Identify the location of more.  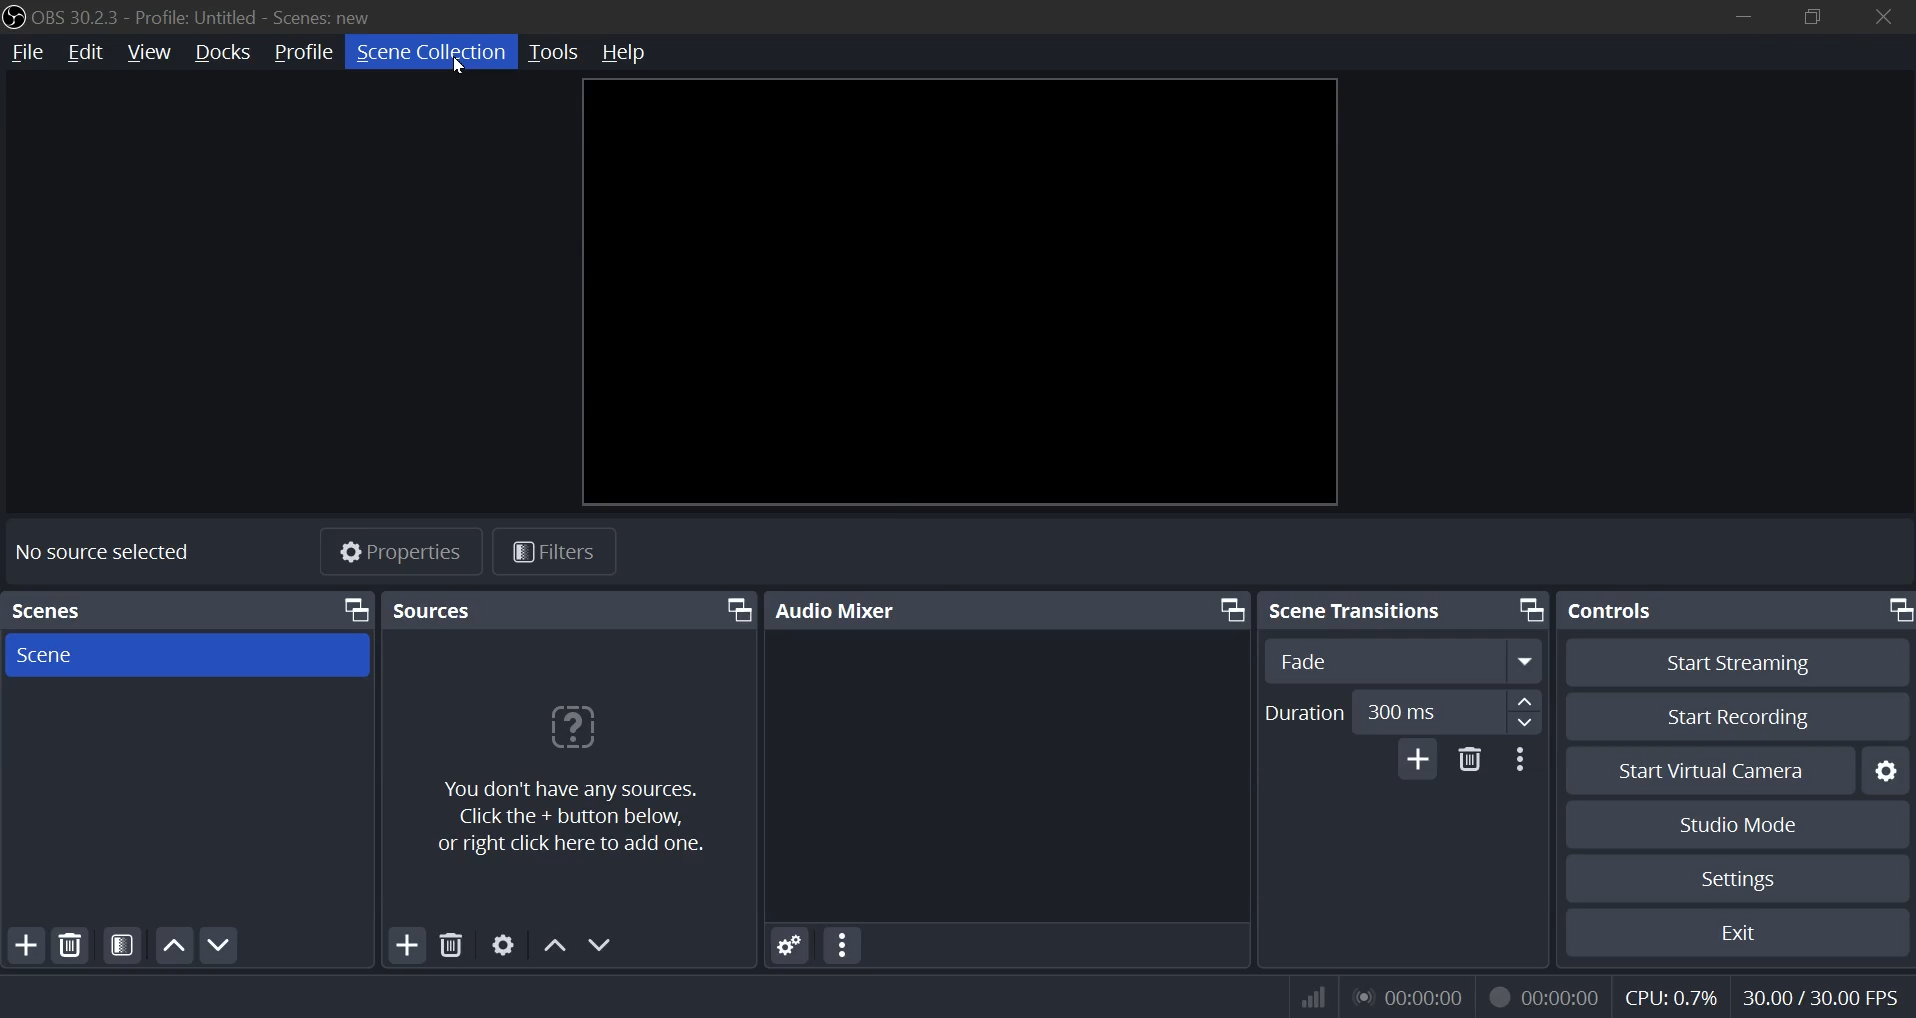
(844, 945).